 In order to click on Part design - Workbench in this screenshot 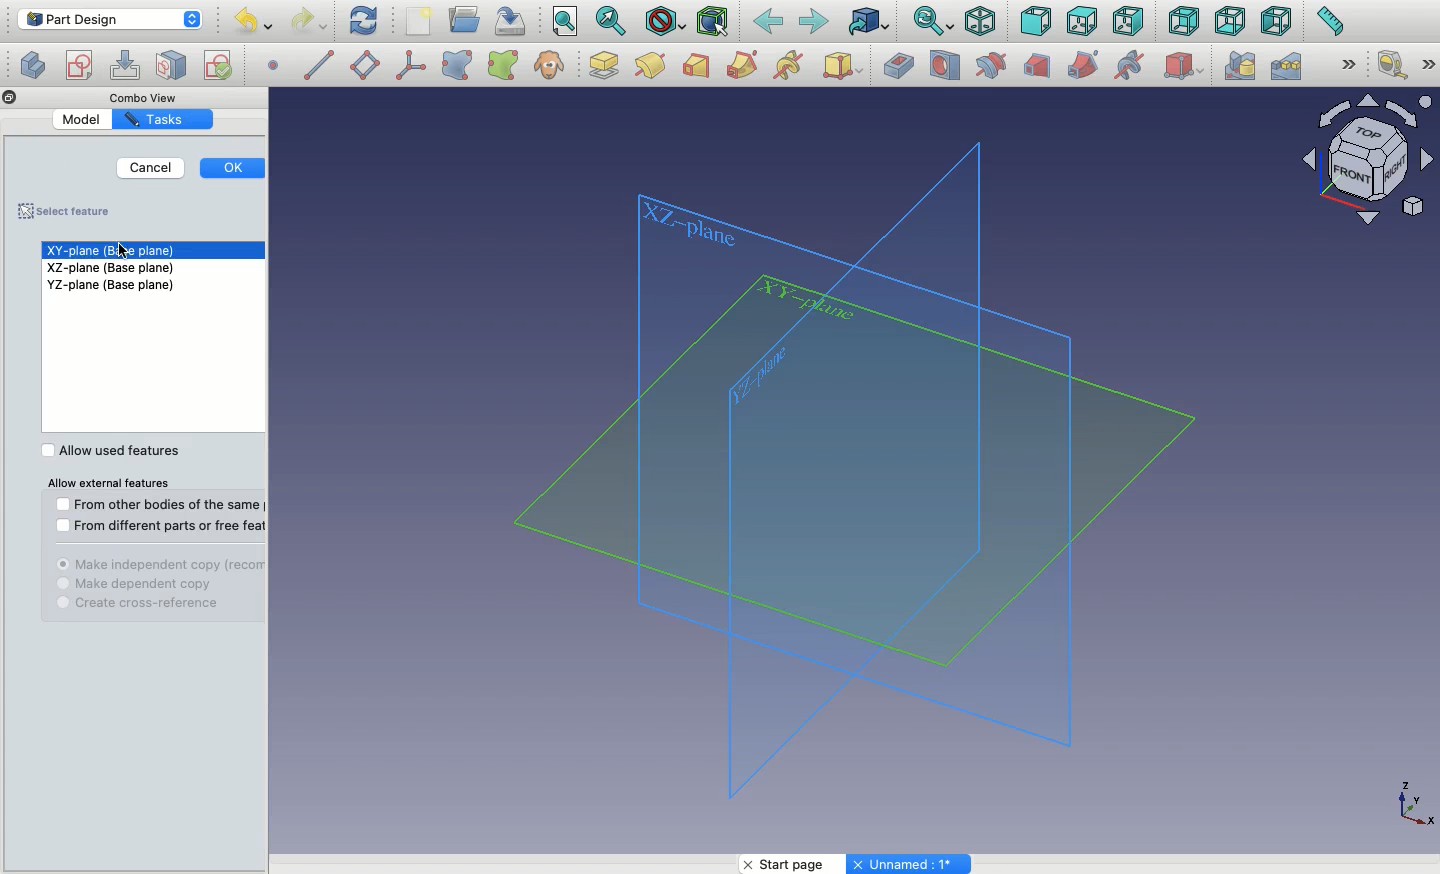, I will do `click(109, 19)`.